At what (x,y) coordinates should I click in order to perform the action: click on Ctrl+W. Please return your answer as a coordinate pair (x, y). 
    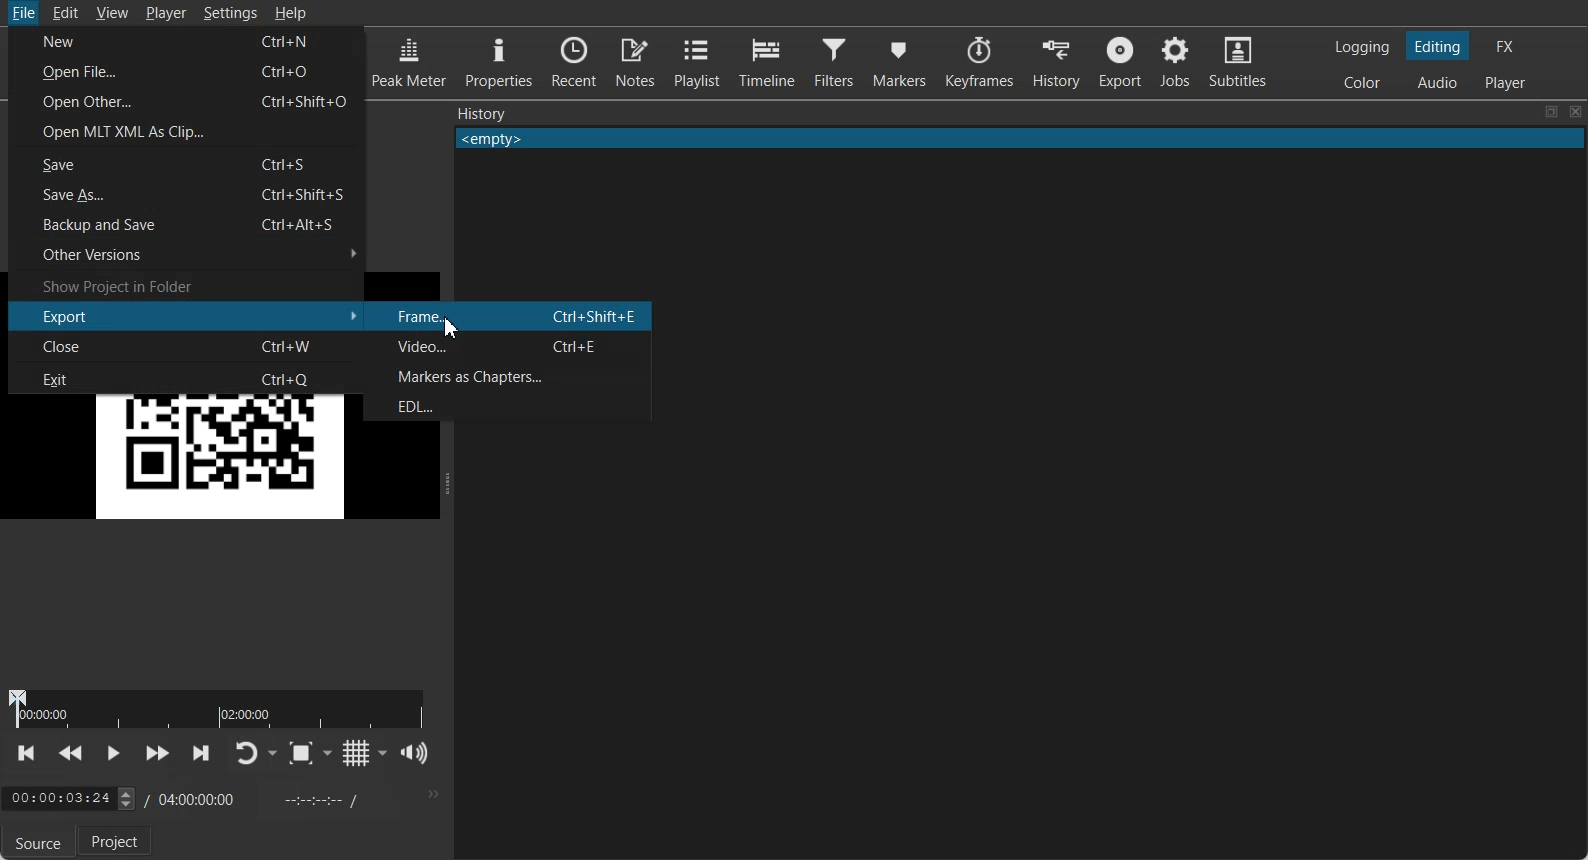
    Looking at the image, I should click on (290, 345).